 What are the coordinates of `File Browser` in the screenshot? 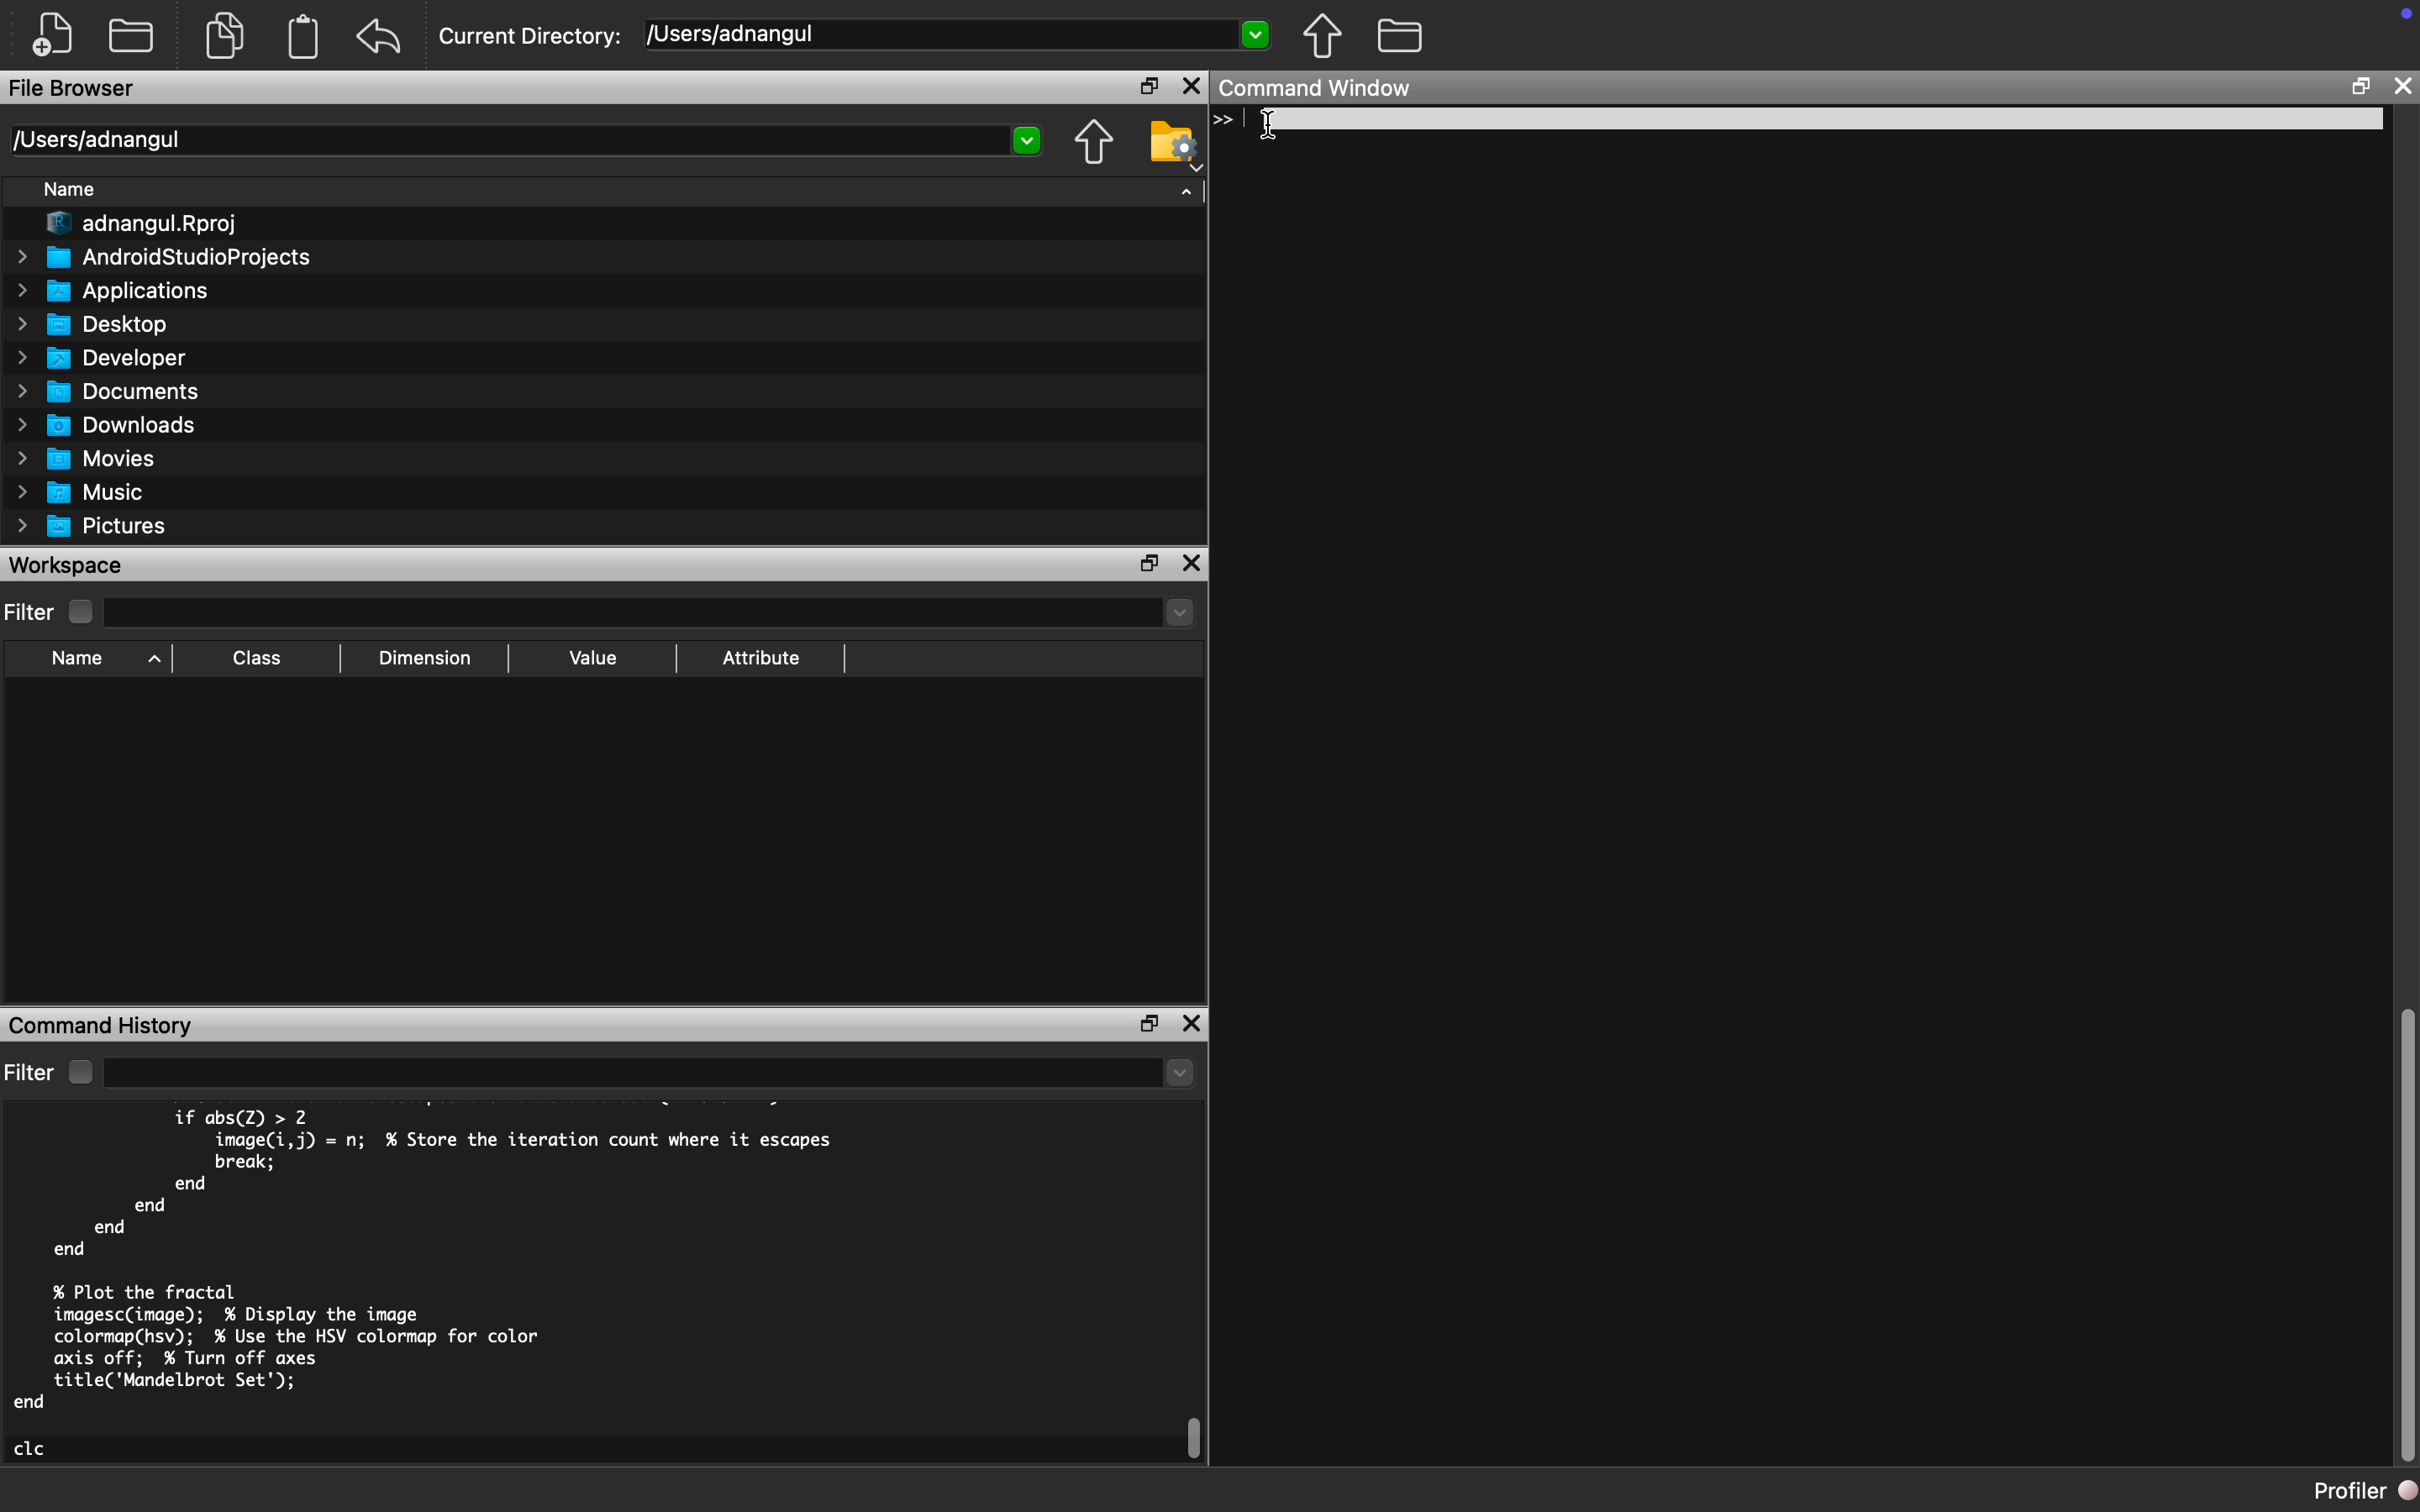 It's located at (71, 91).